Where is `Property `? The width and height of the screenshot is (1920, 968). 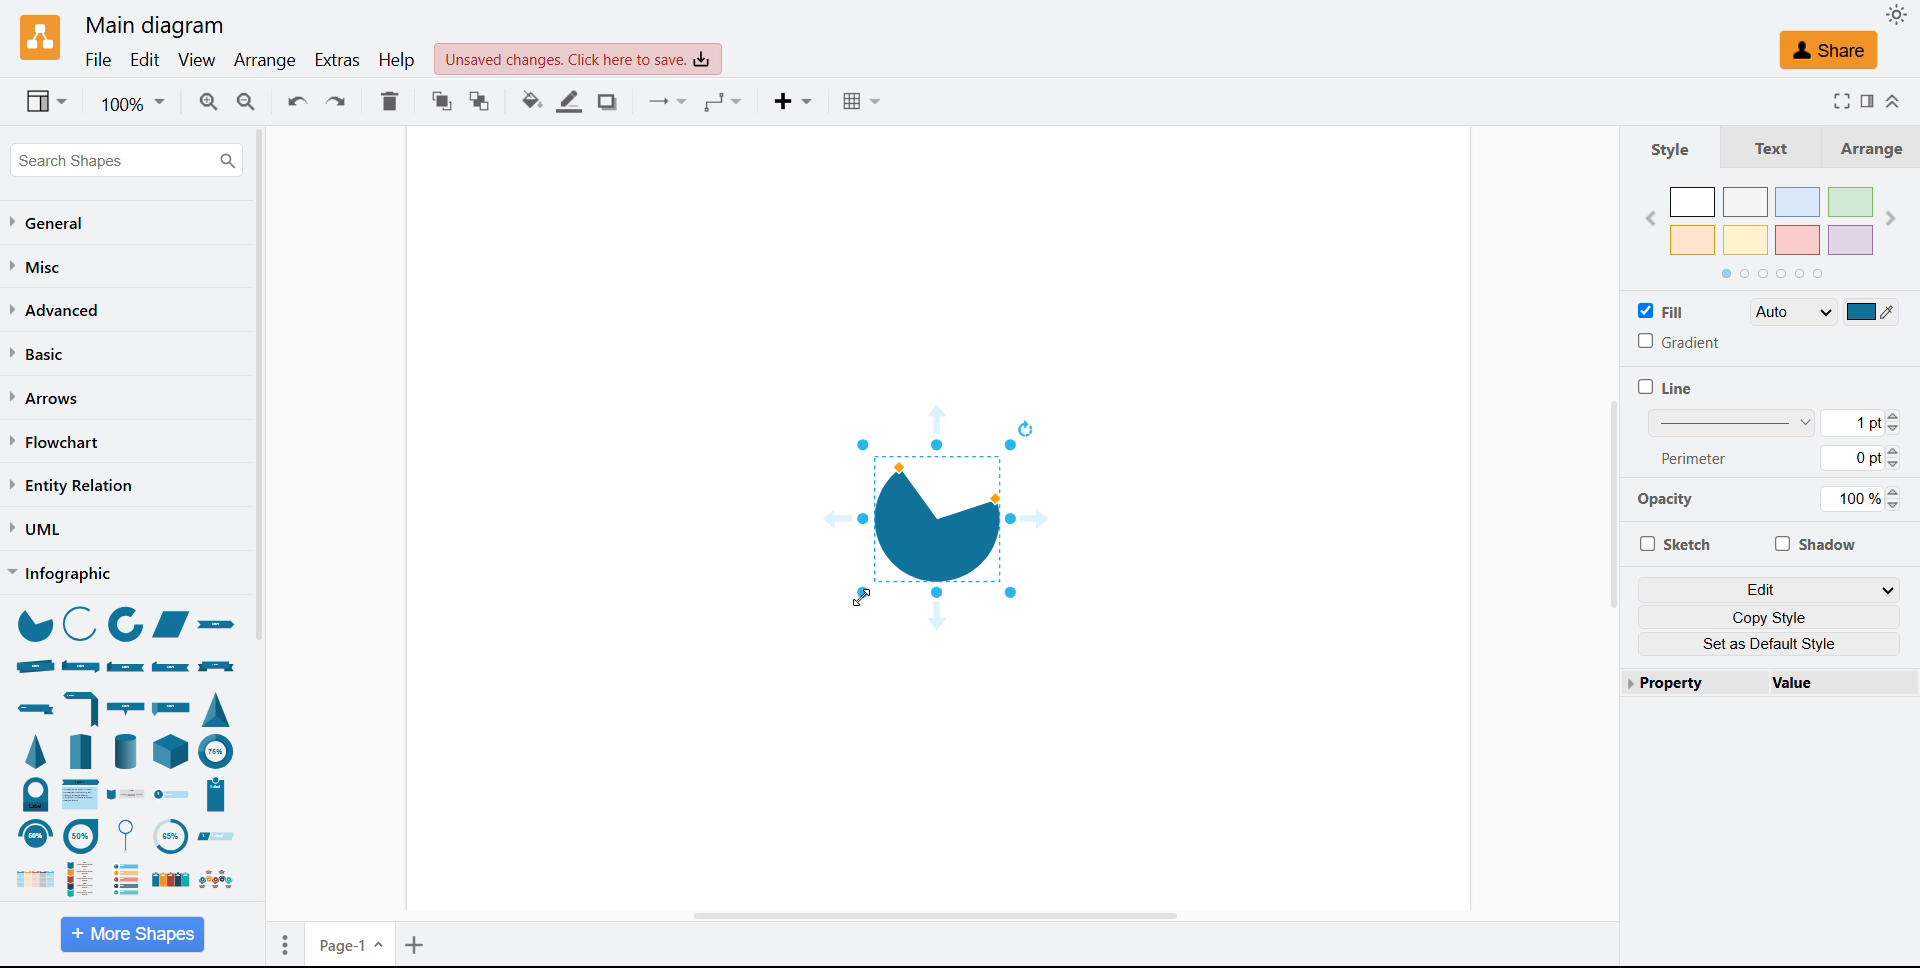
Property  is located at coordinates (1688, 682).